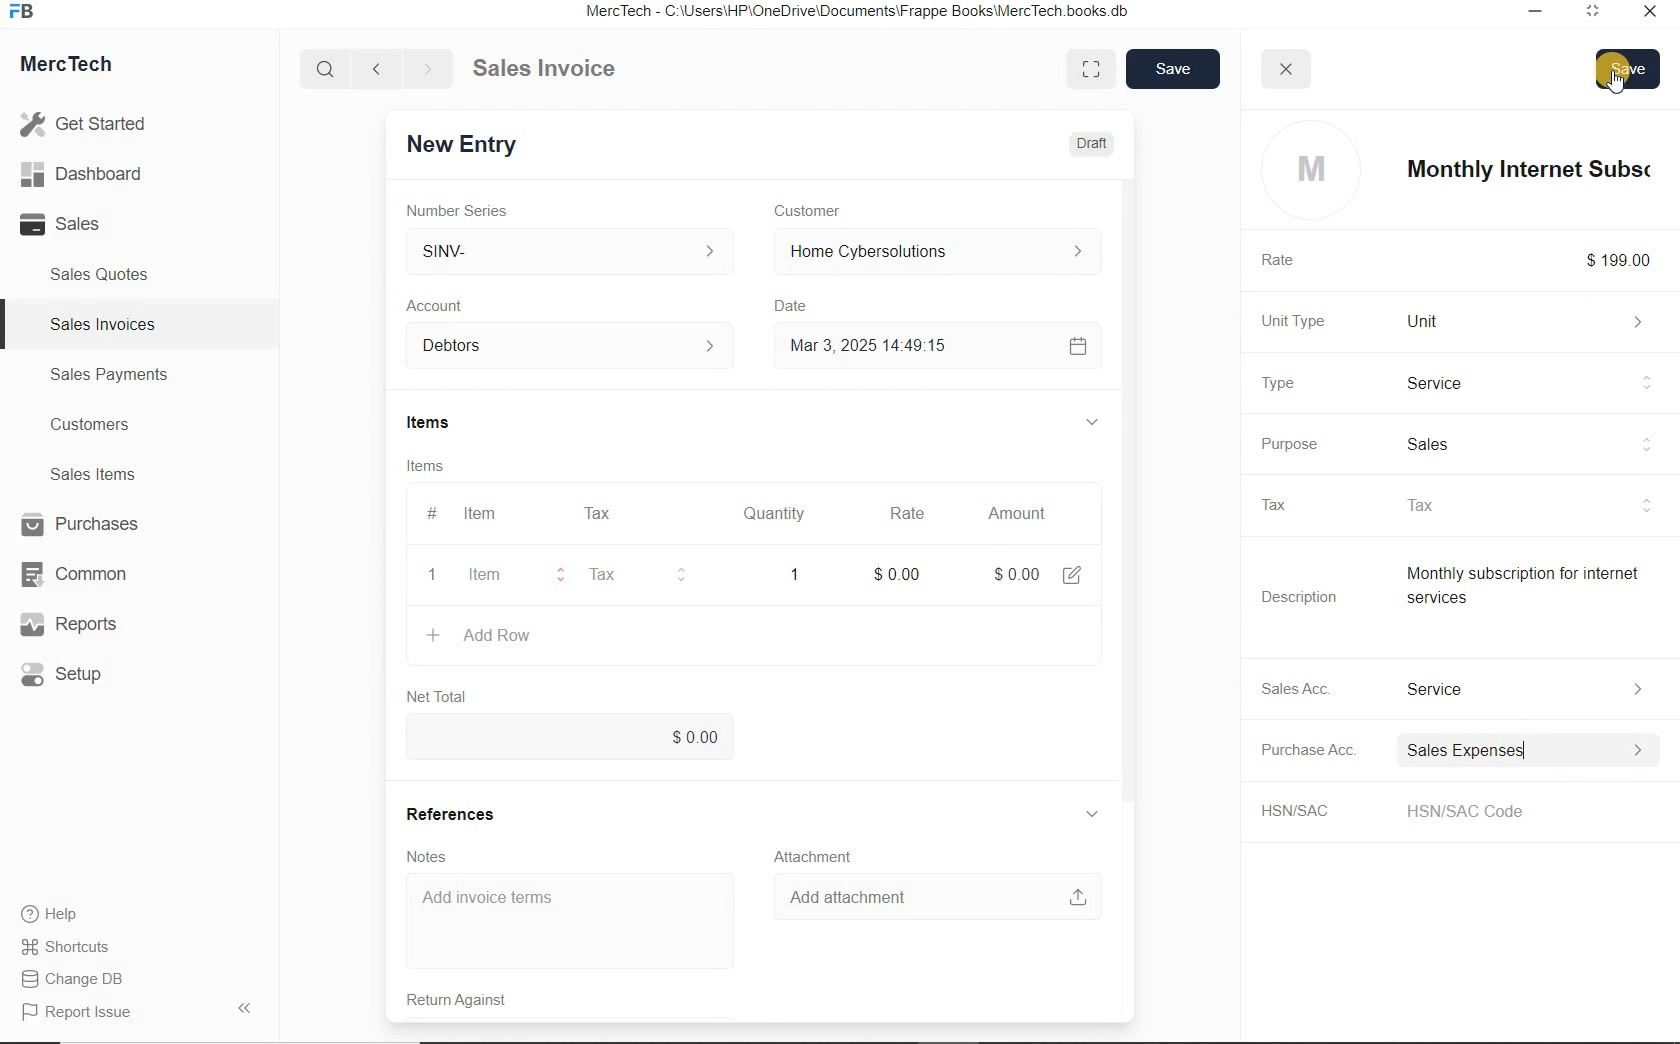 This screenshot has height=1044, width=1680. I want to click on Sales, so click(90, 224).